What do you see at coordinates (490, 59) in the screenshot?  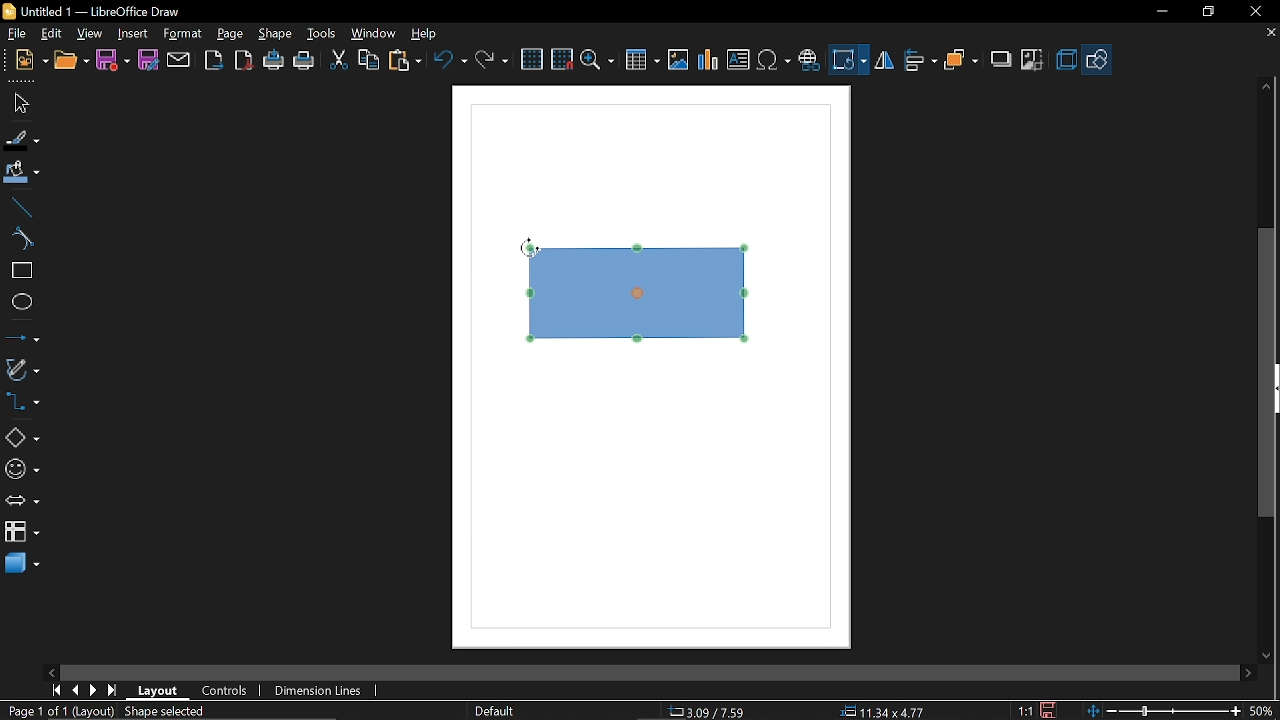 I see `Redo` at bounding box center [490, 59].